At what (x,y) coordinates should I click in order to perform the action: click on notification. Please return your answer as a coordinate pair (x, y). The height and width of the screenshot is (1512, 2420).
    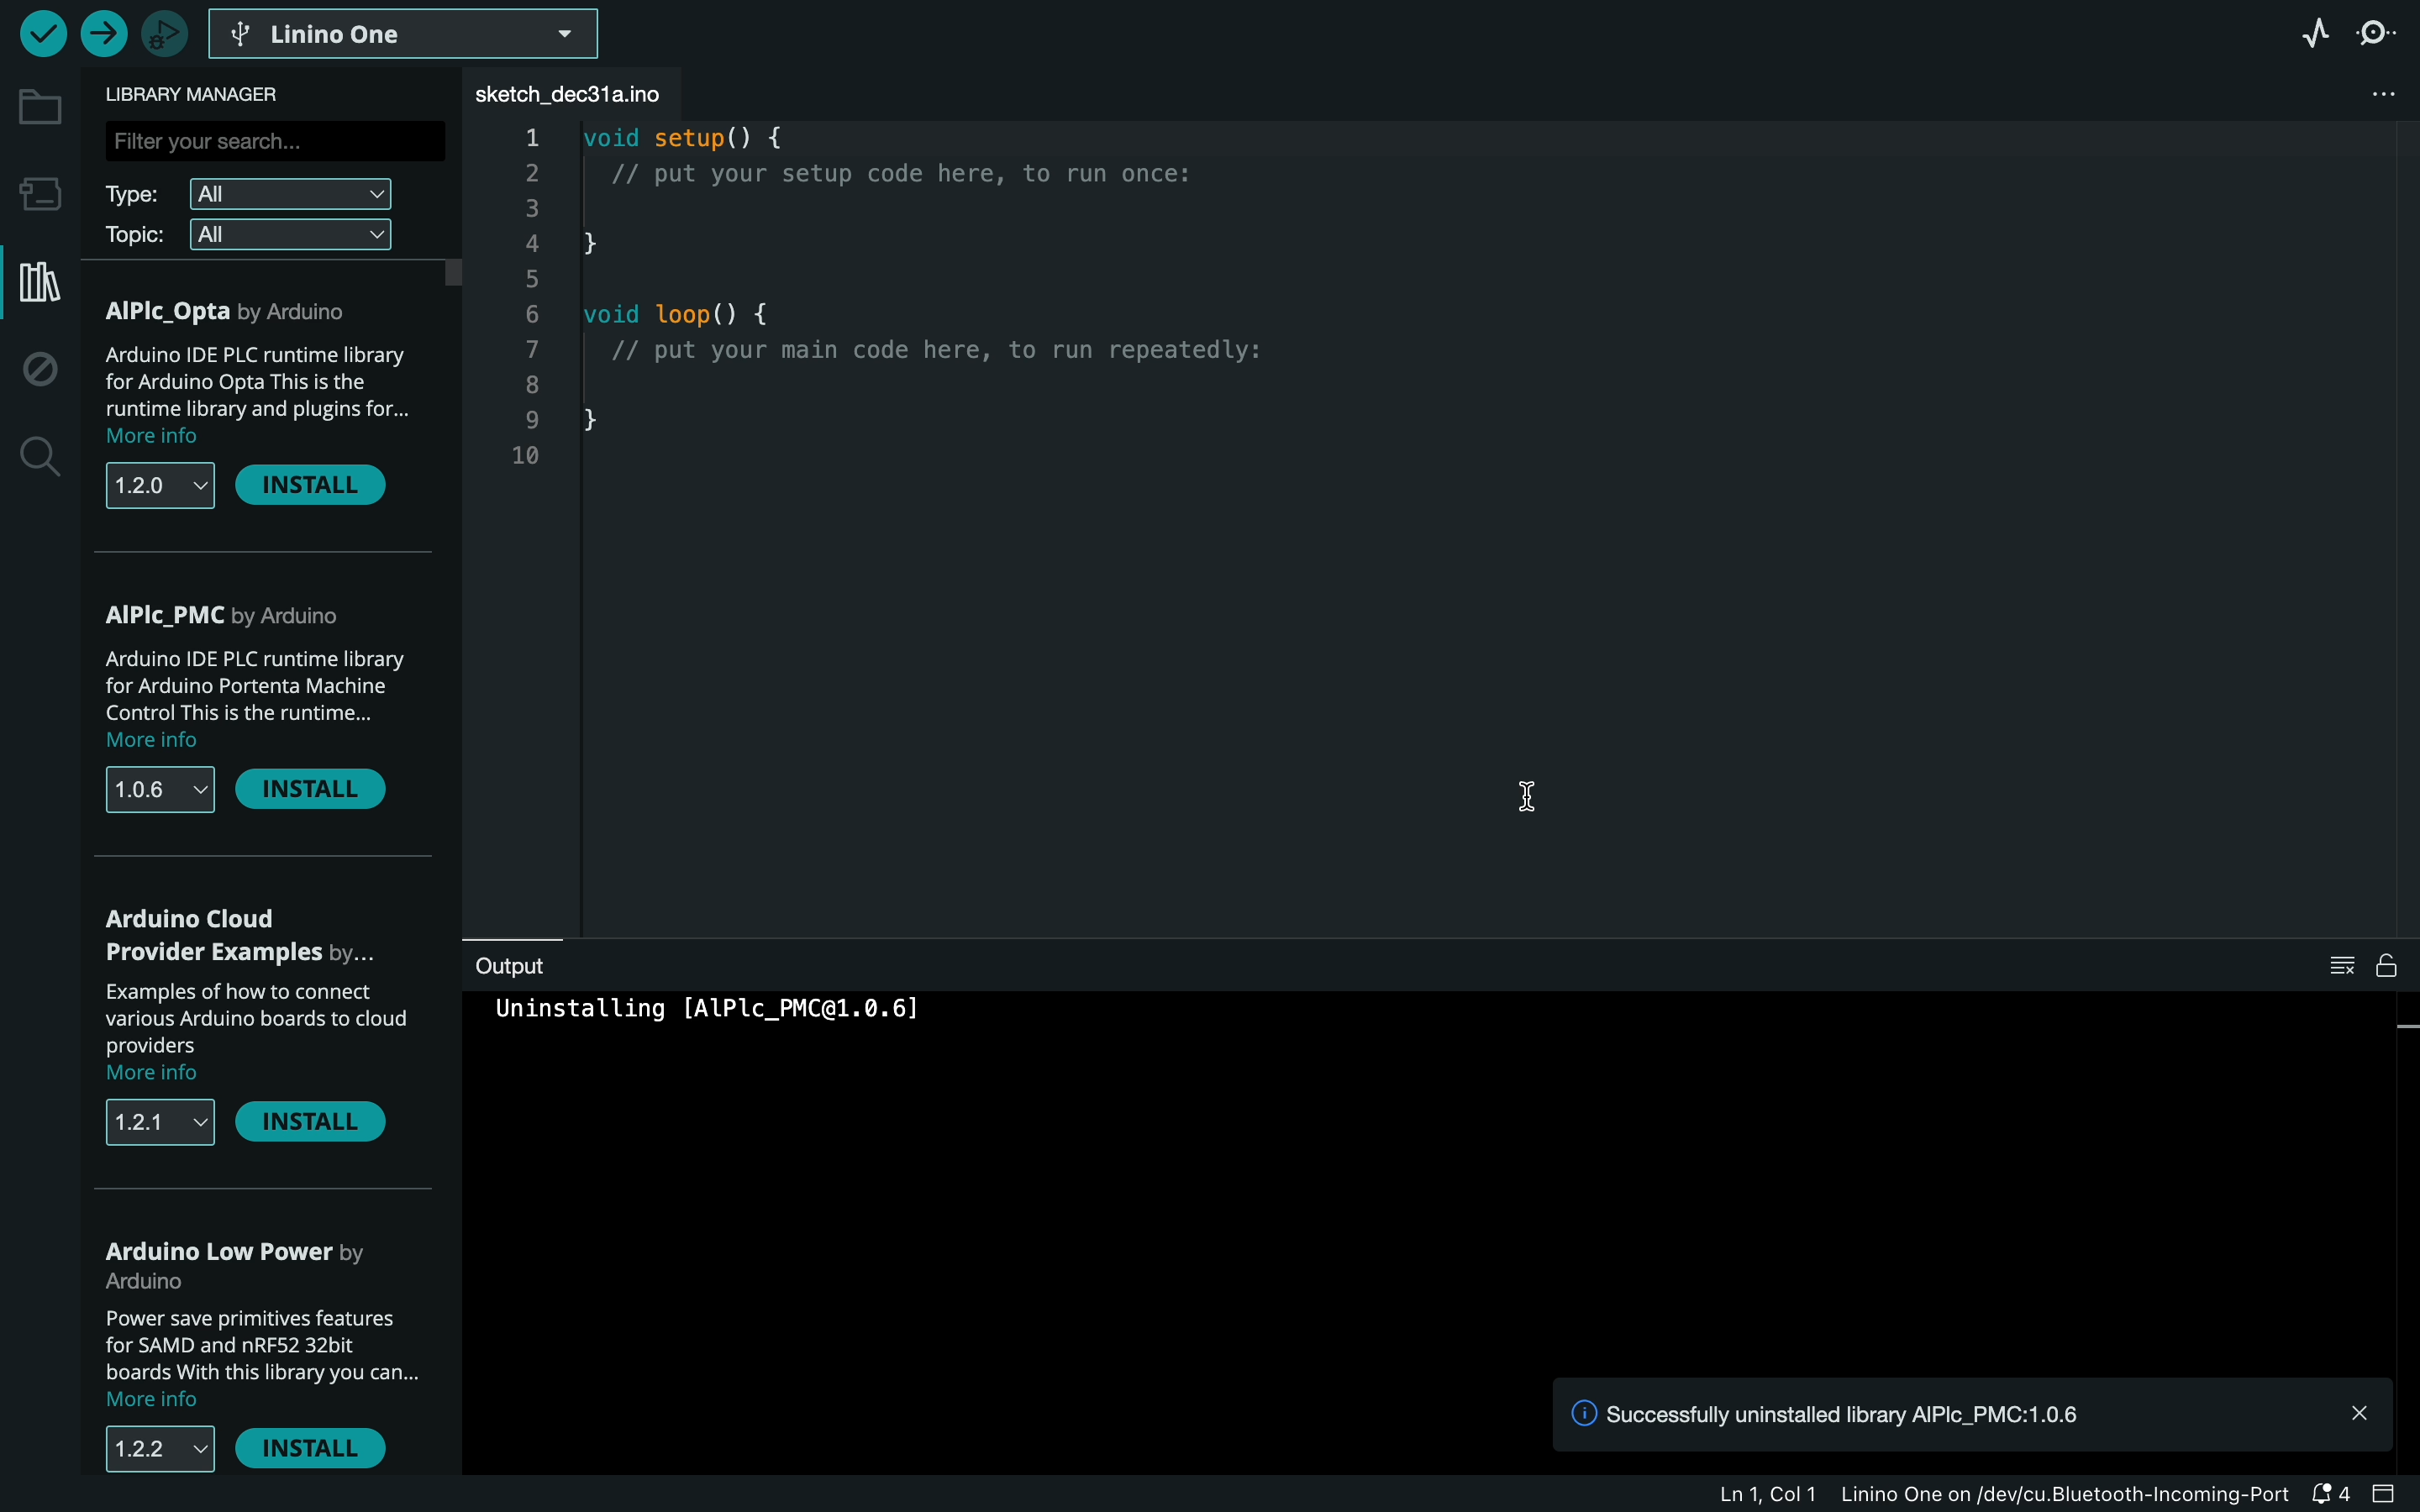
    Looking at the image, I should click on (2331, 1494).